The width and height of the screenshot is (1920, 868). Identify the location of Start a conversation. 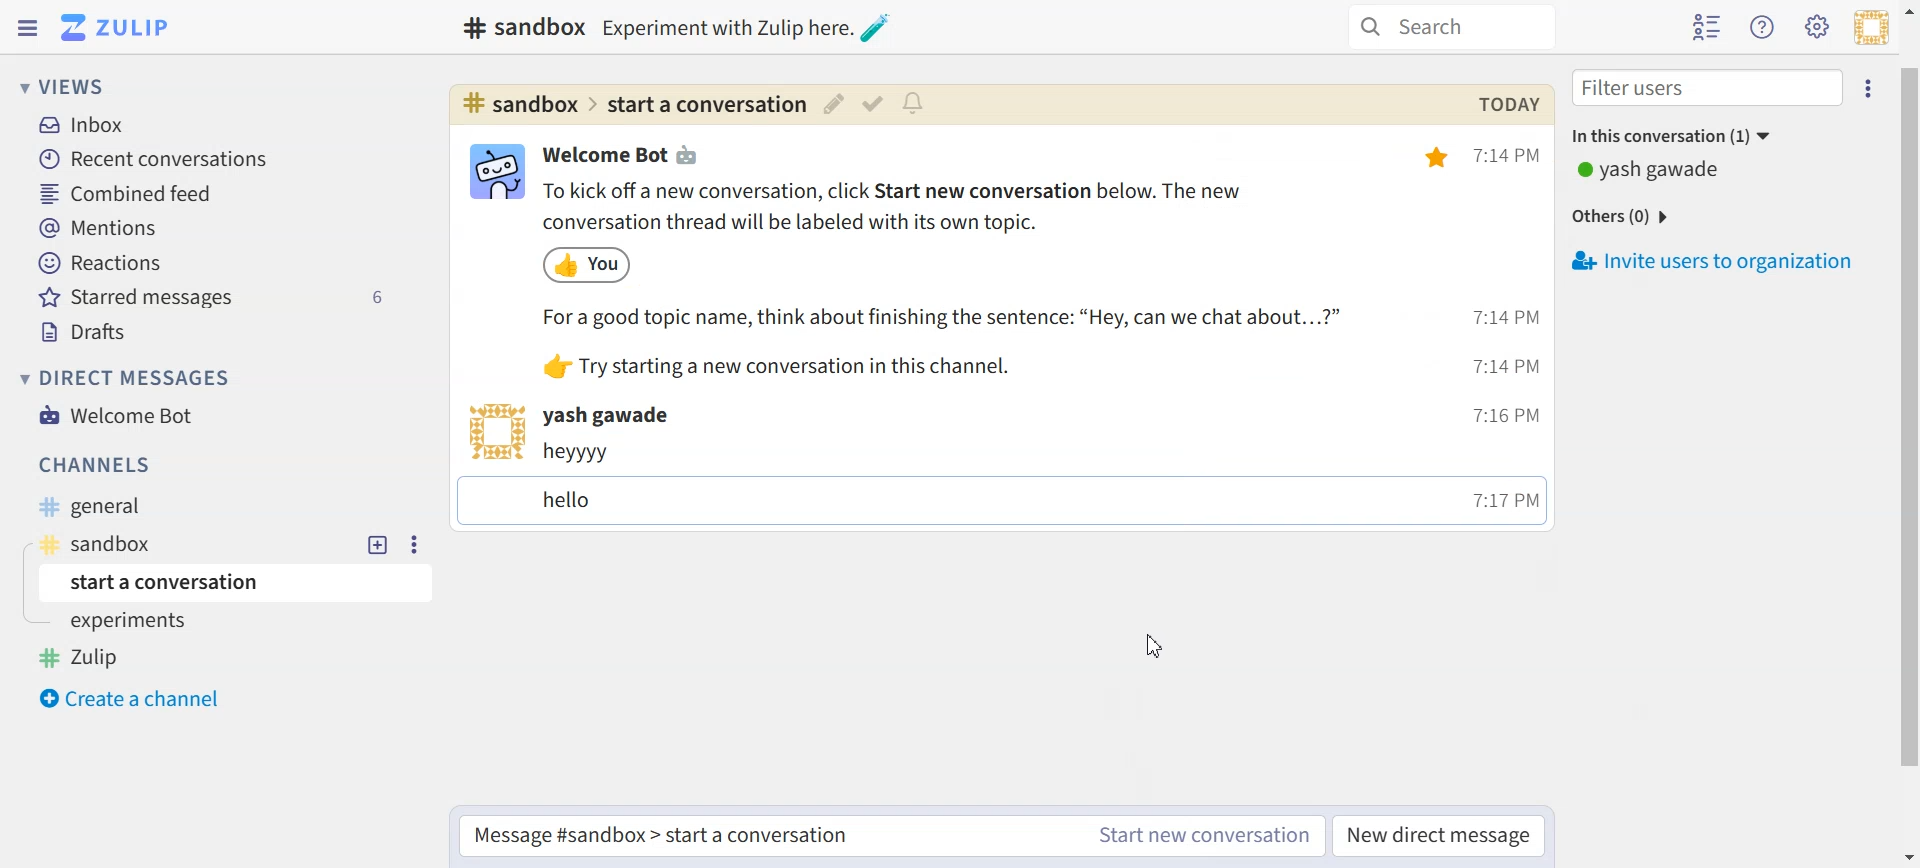
(240, 582).